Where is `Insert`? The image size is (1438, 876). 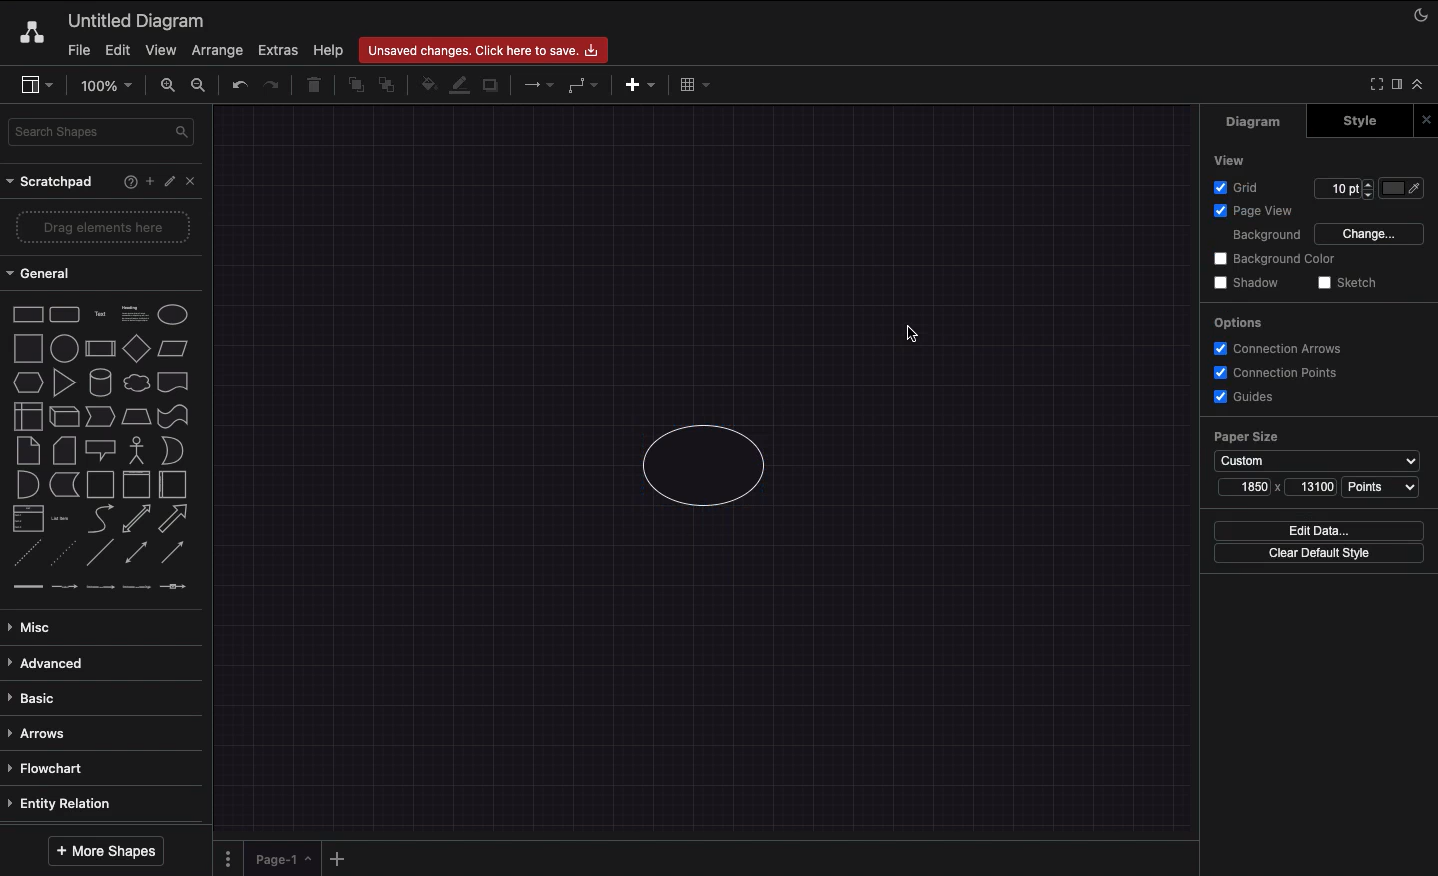 Insert is located at coordinates (635, 83).